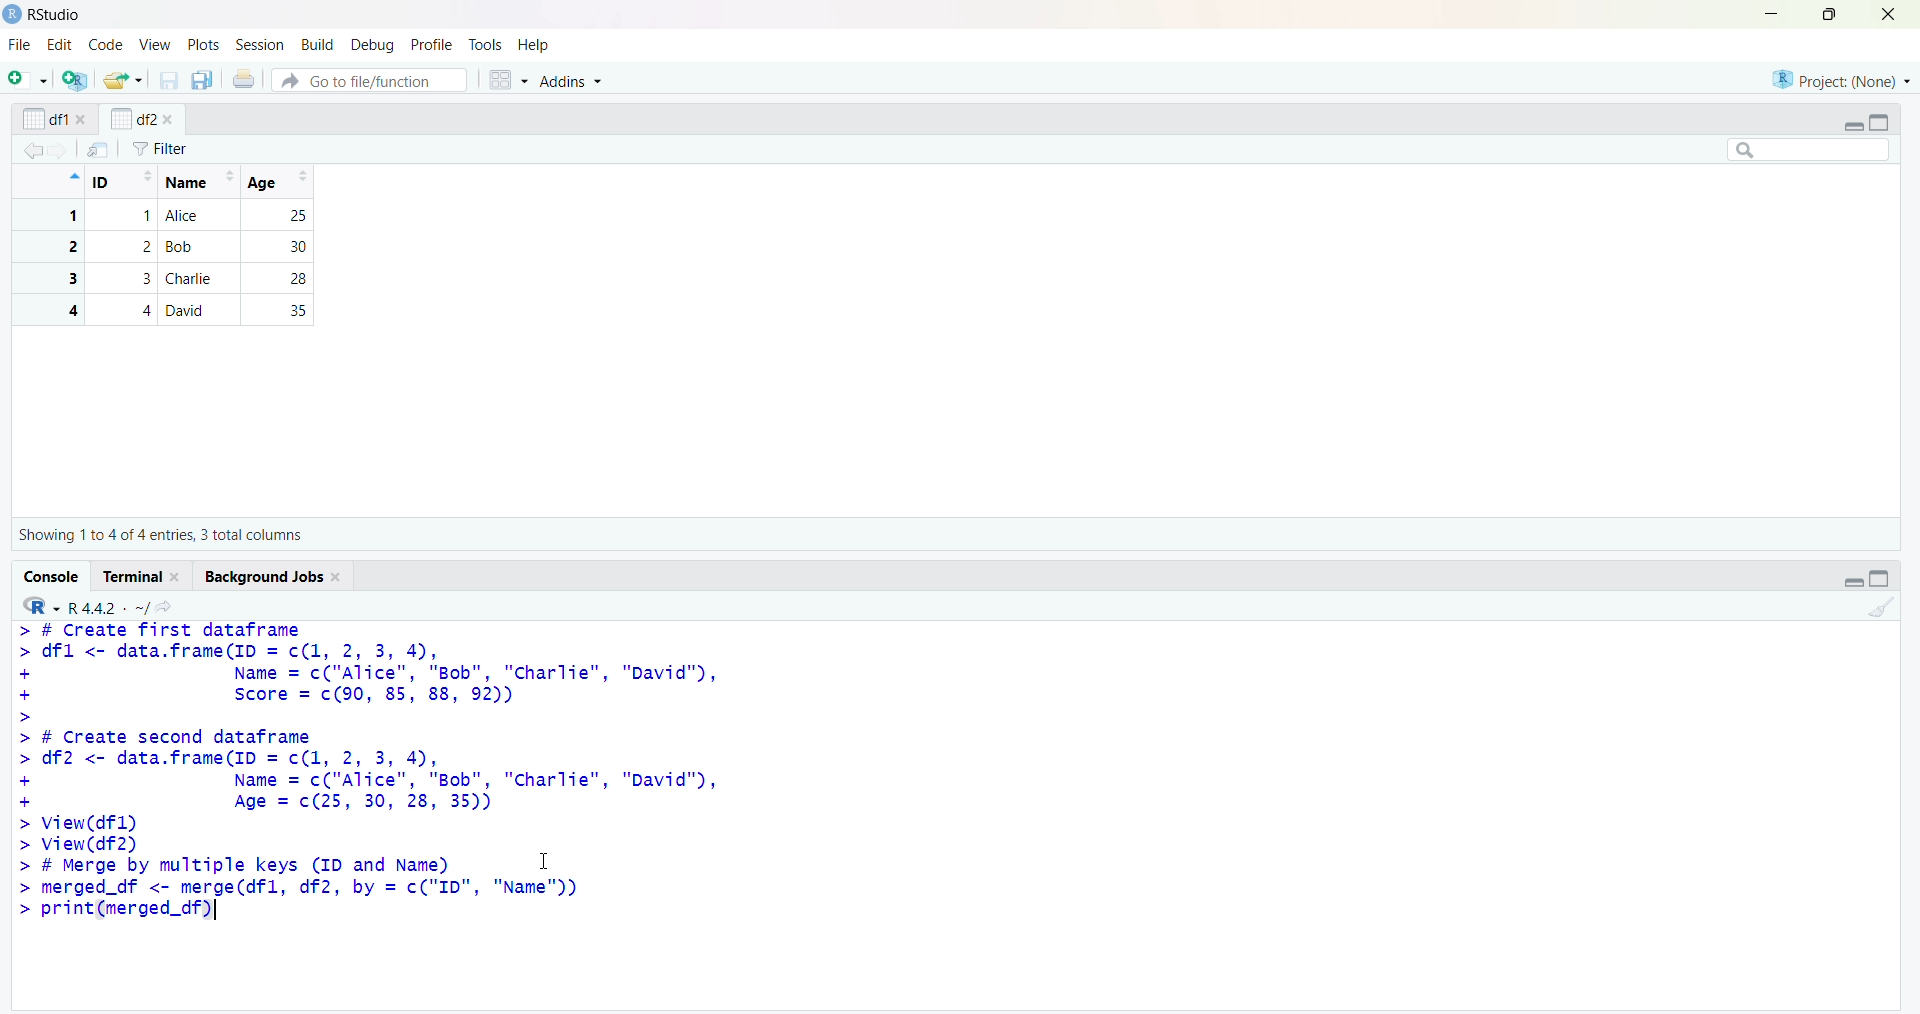 The width and height of the screenshot is (1920, 1014). Describe the element at coordinates (132, 118) in the screenshot. I see `df2` at that location.